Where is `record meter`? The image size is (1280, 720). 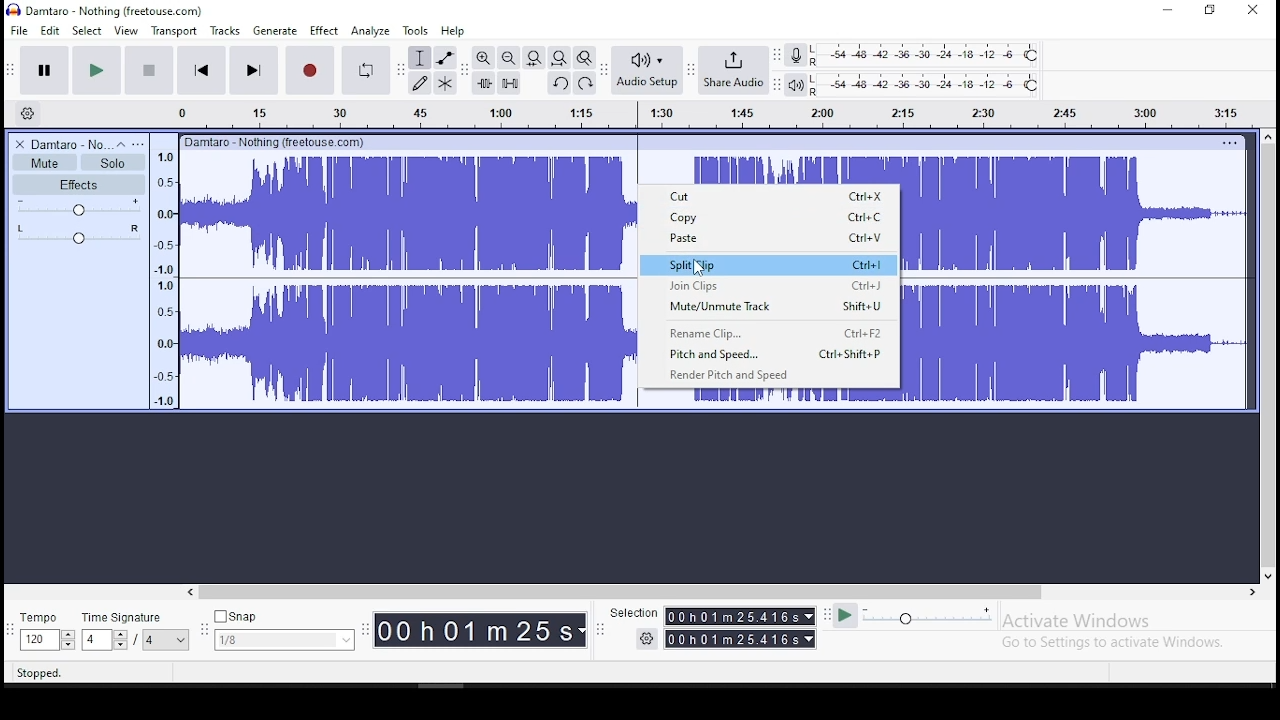
record meter is located at coordinates (796, 55).